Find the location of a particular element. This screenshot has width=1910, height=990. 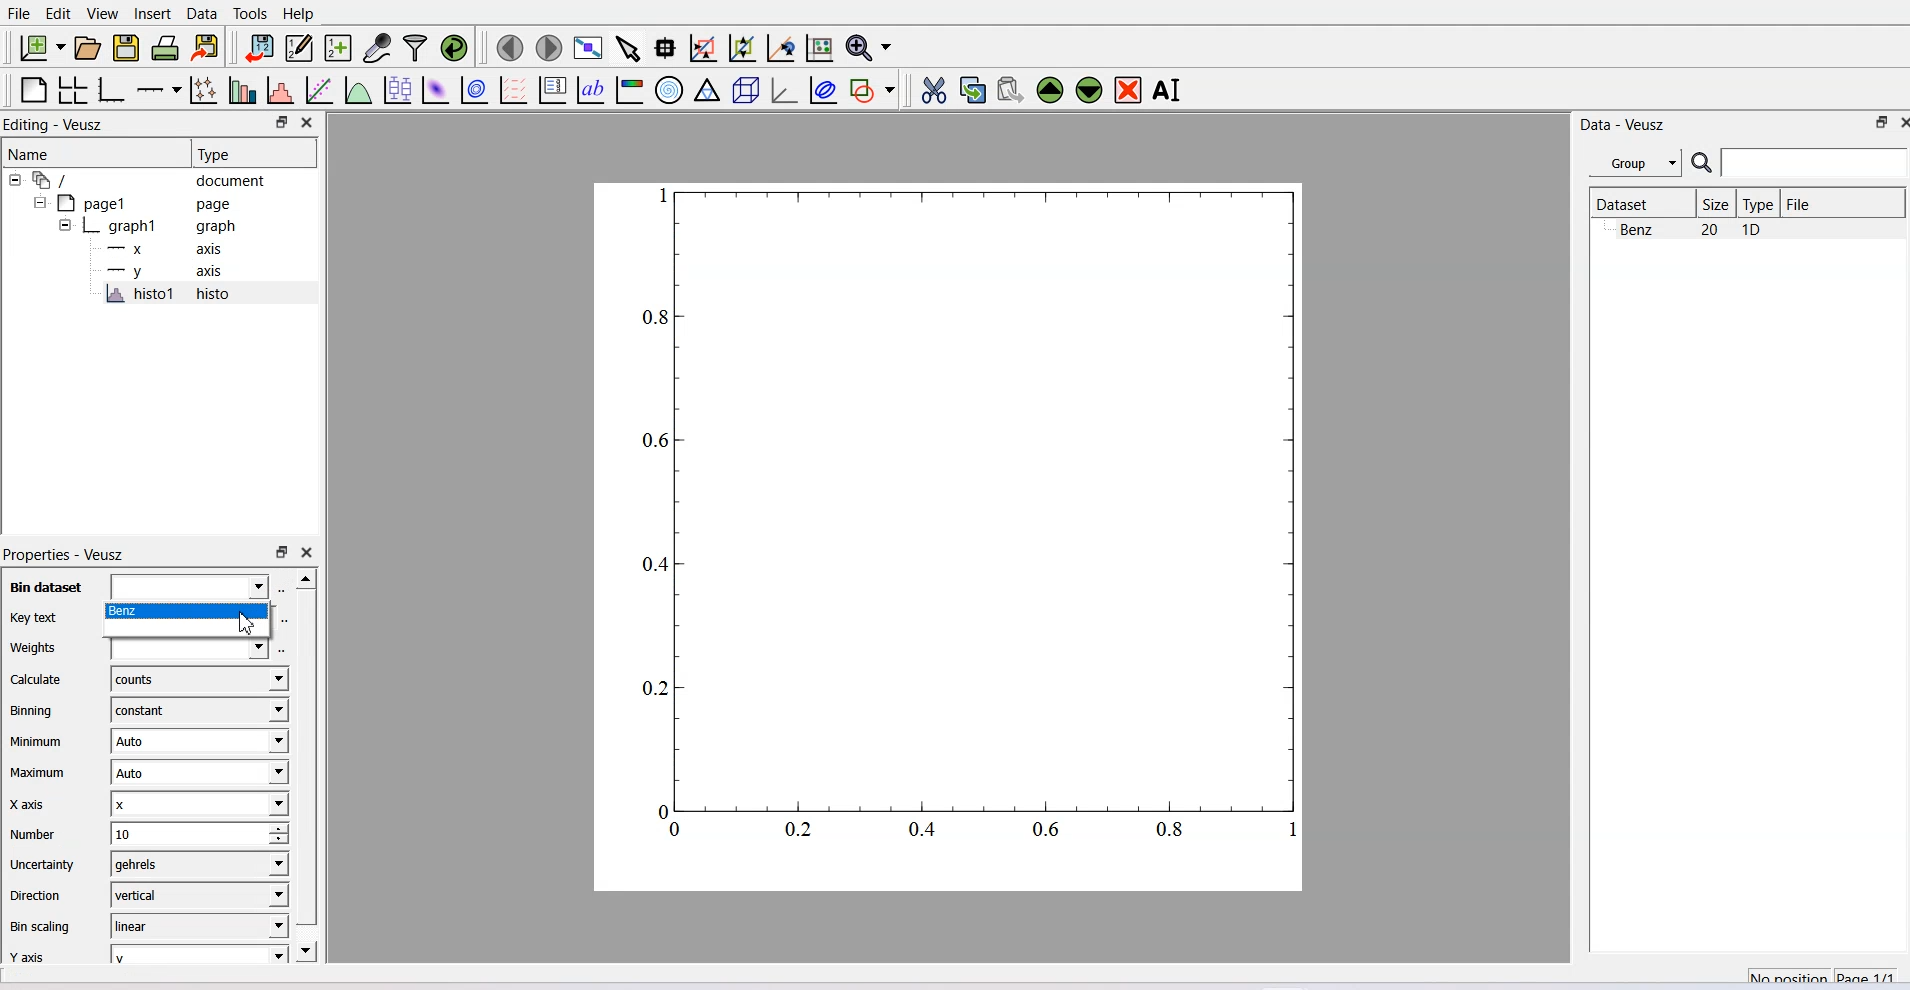

Recenter graph axes is located at coordinates (781, 47).